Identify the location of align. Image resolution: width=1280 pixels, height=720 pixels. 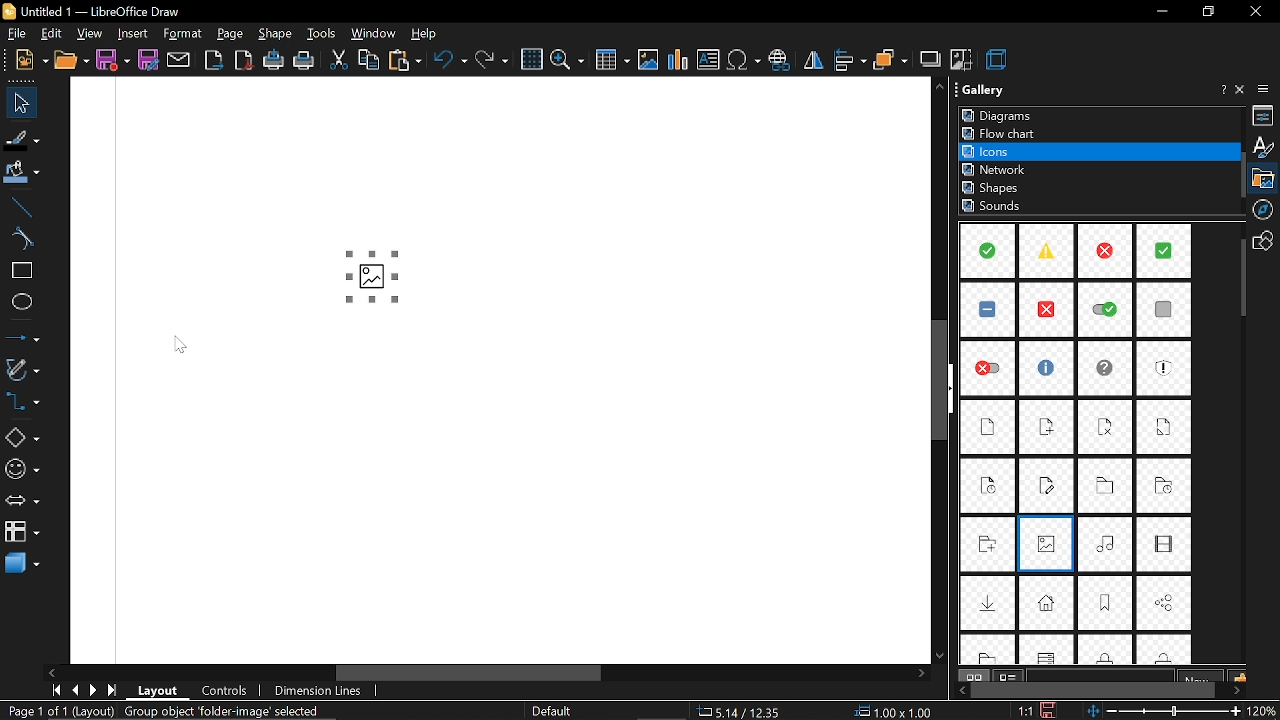
(849, 60).